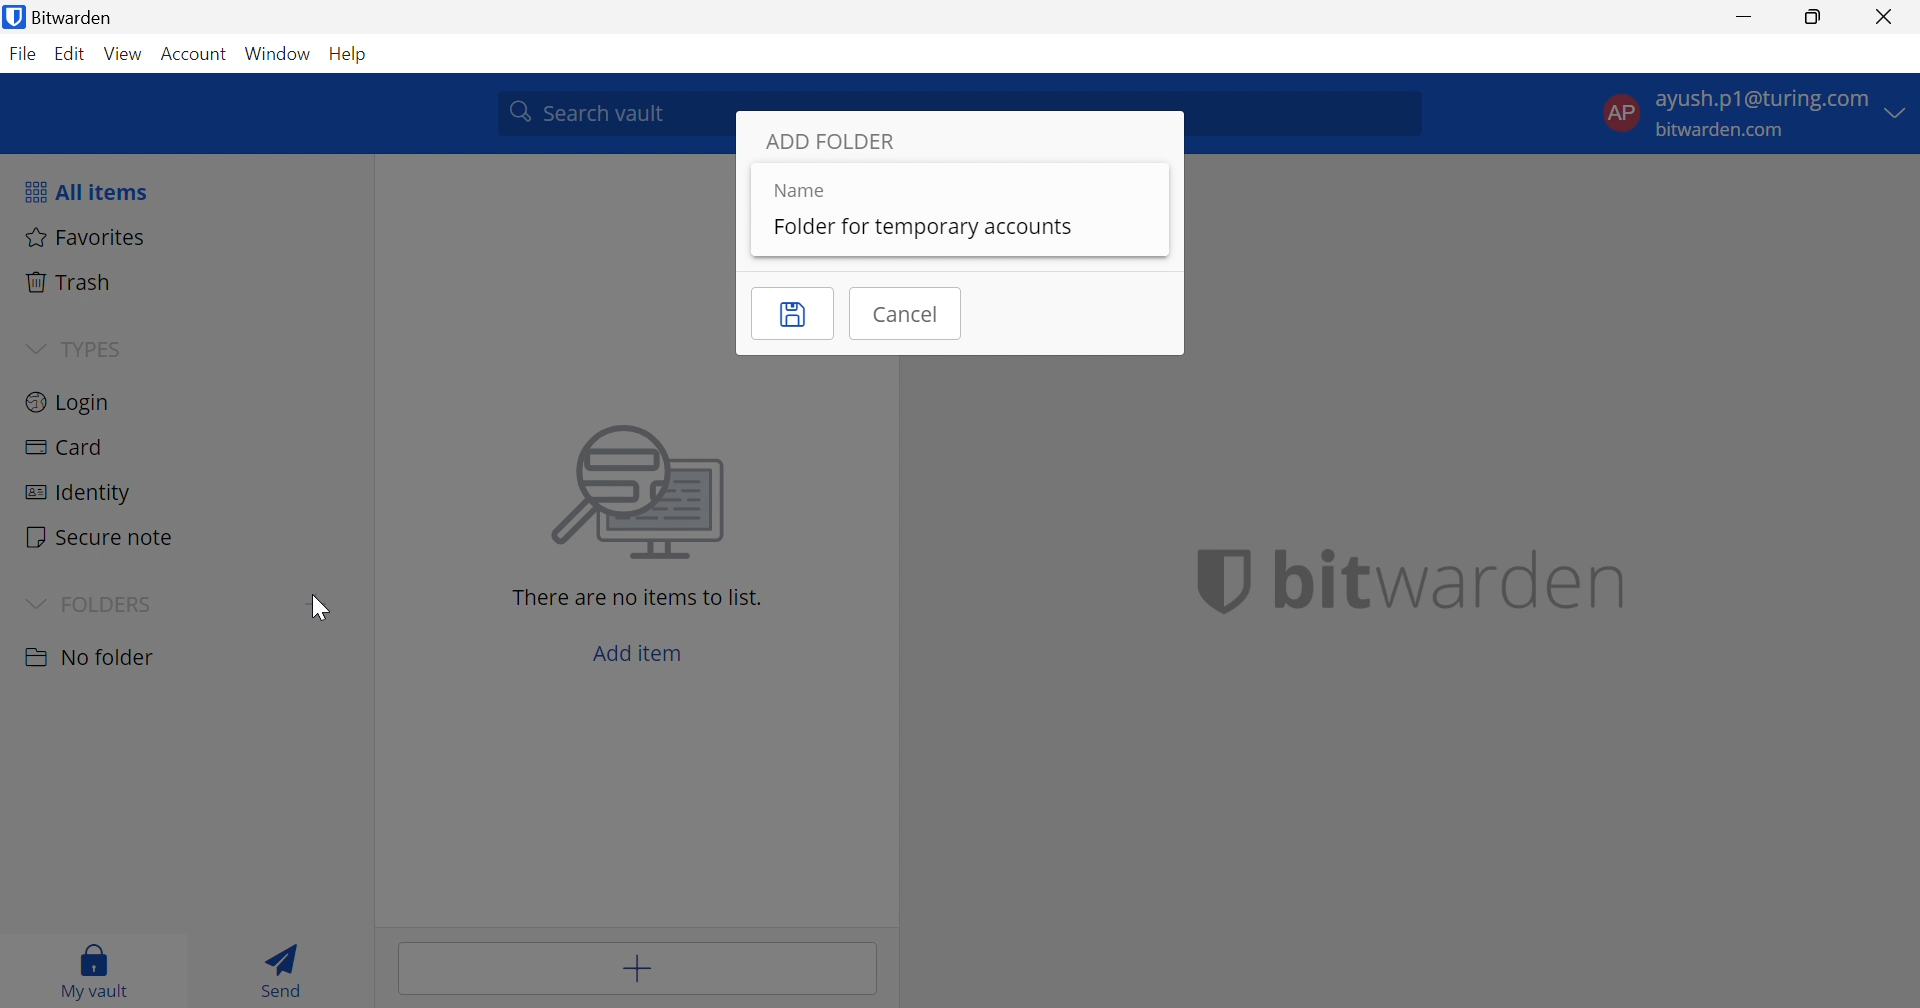 The image size is (1920, 1008). Describe the element at coordinates (1211, 582) in the screenshot. I see `bitwarden logo` at that location.